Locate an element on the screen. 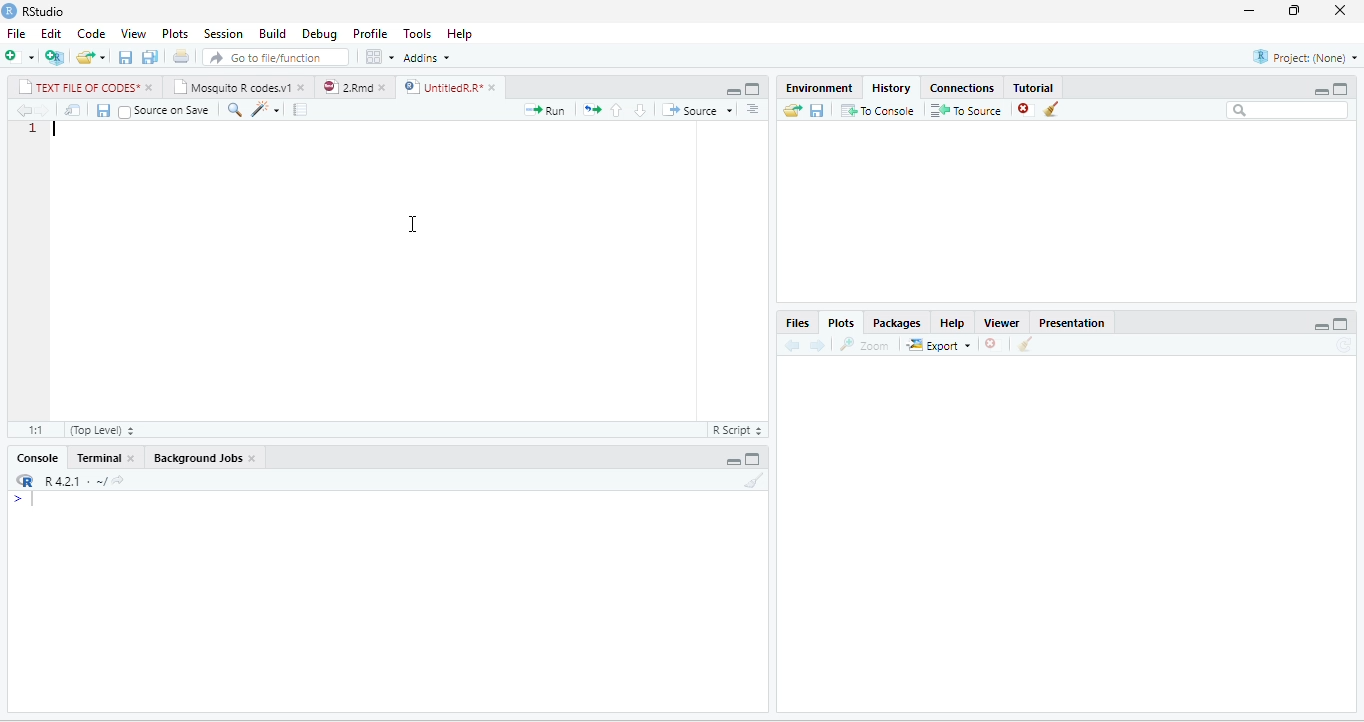  resize is located at coordinates (1294, 11).